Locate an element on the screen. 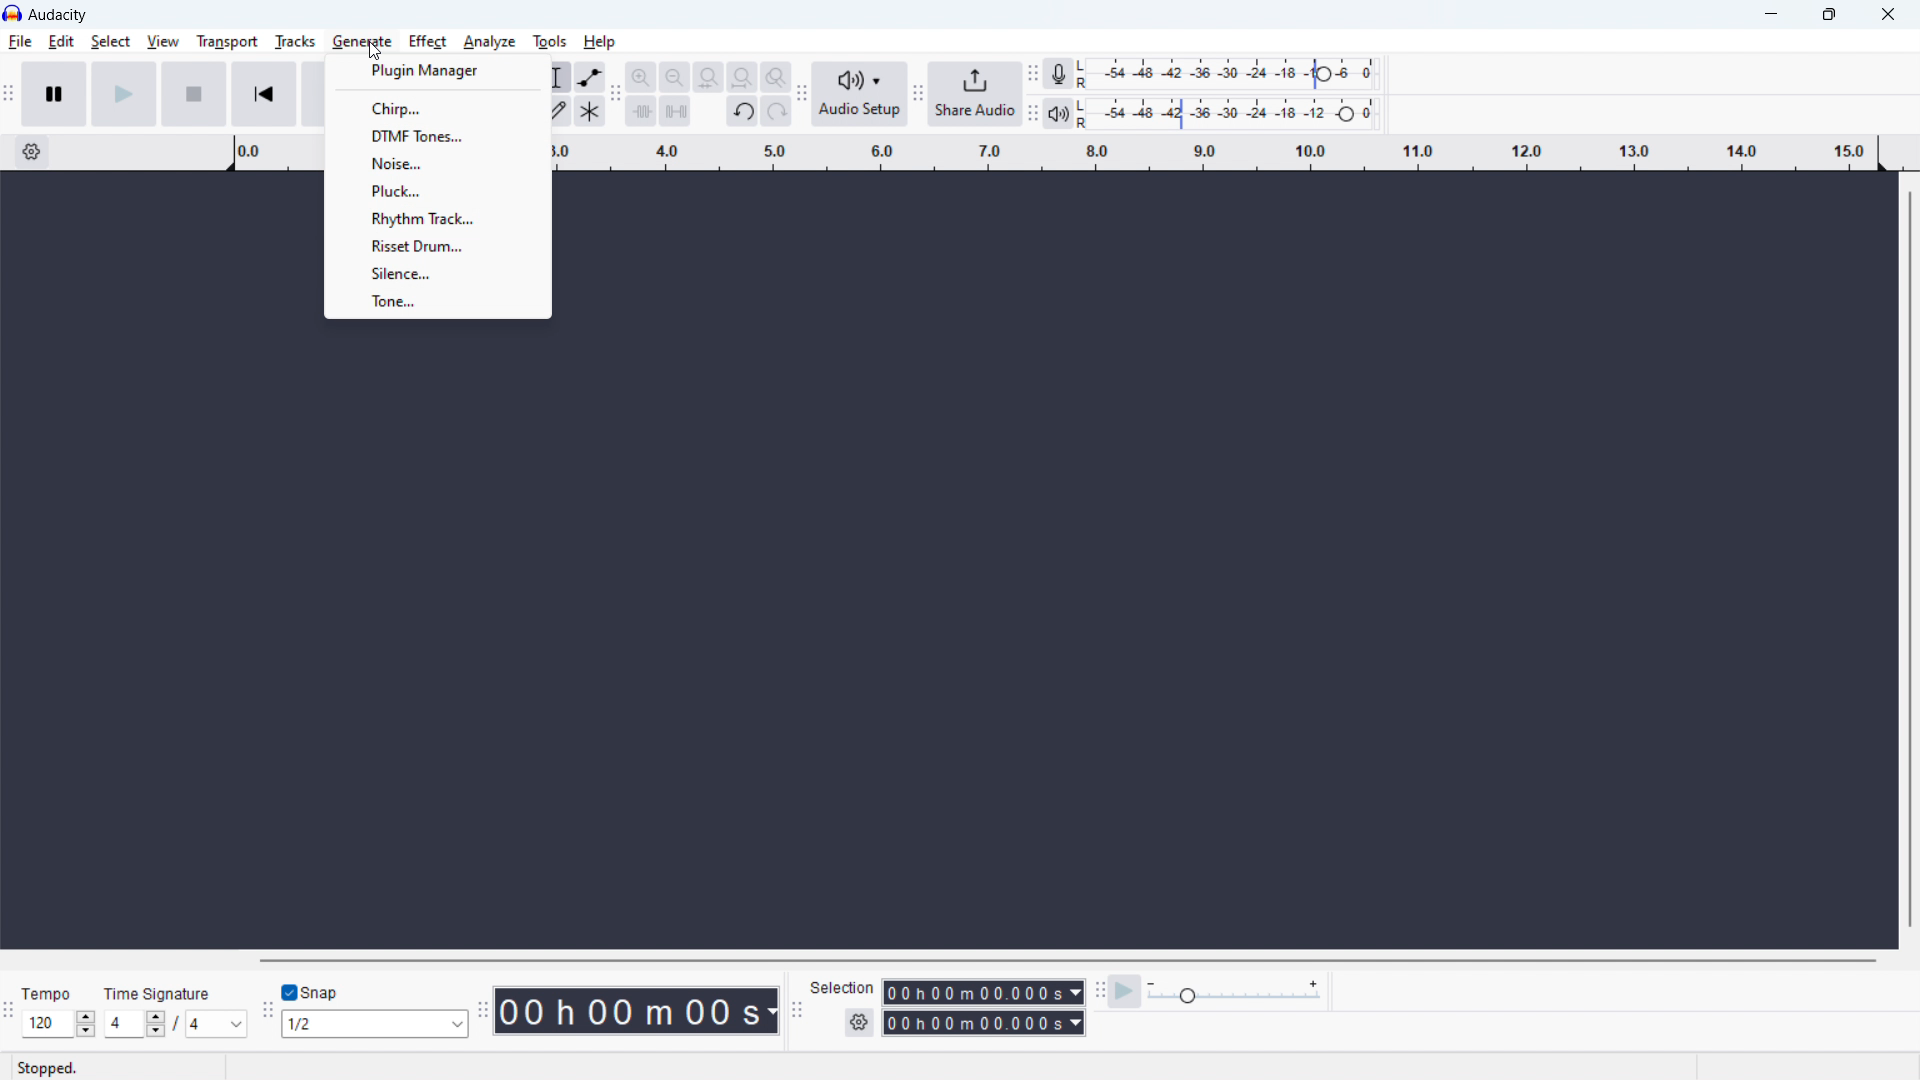 The image size is (1920, 1080). toggle zoom is located at coordinates (777, 77).